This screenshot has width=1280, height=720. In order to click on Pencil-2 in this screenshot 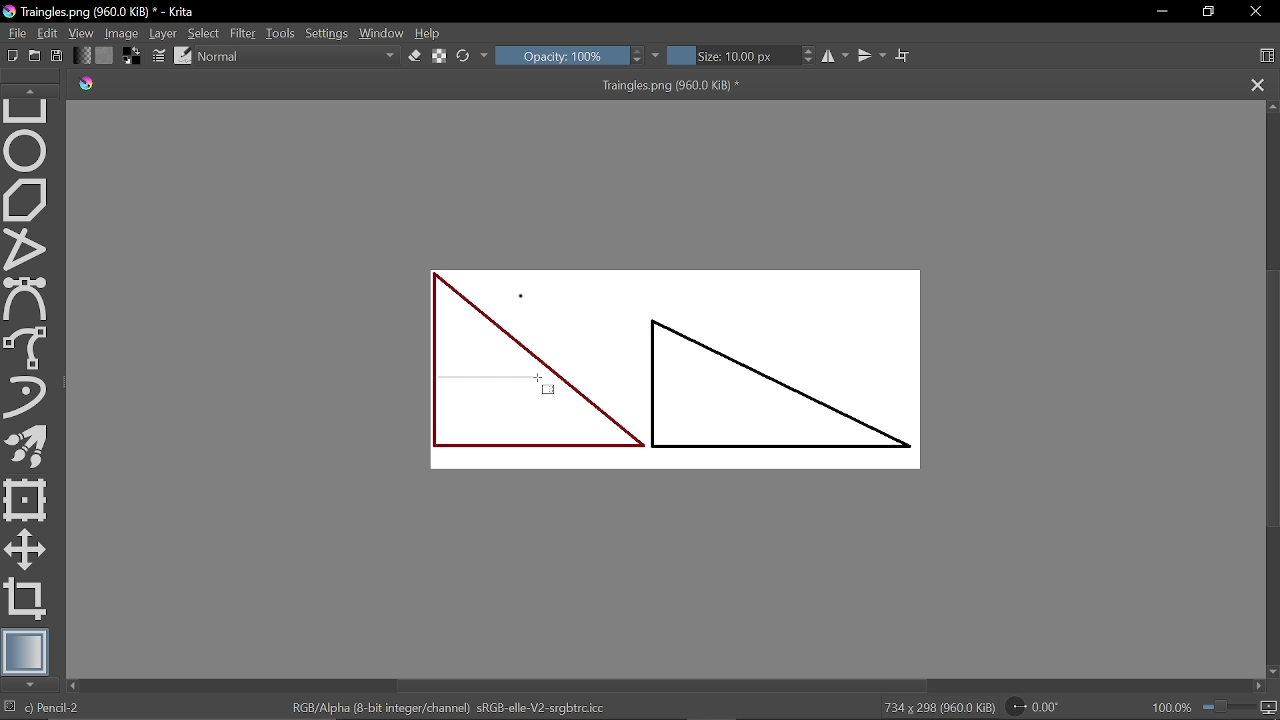, I will do `click(74, 708)`.